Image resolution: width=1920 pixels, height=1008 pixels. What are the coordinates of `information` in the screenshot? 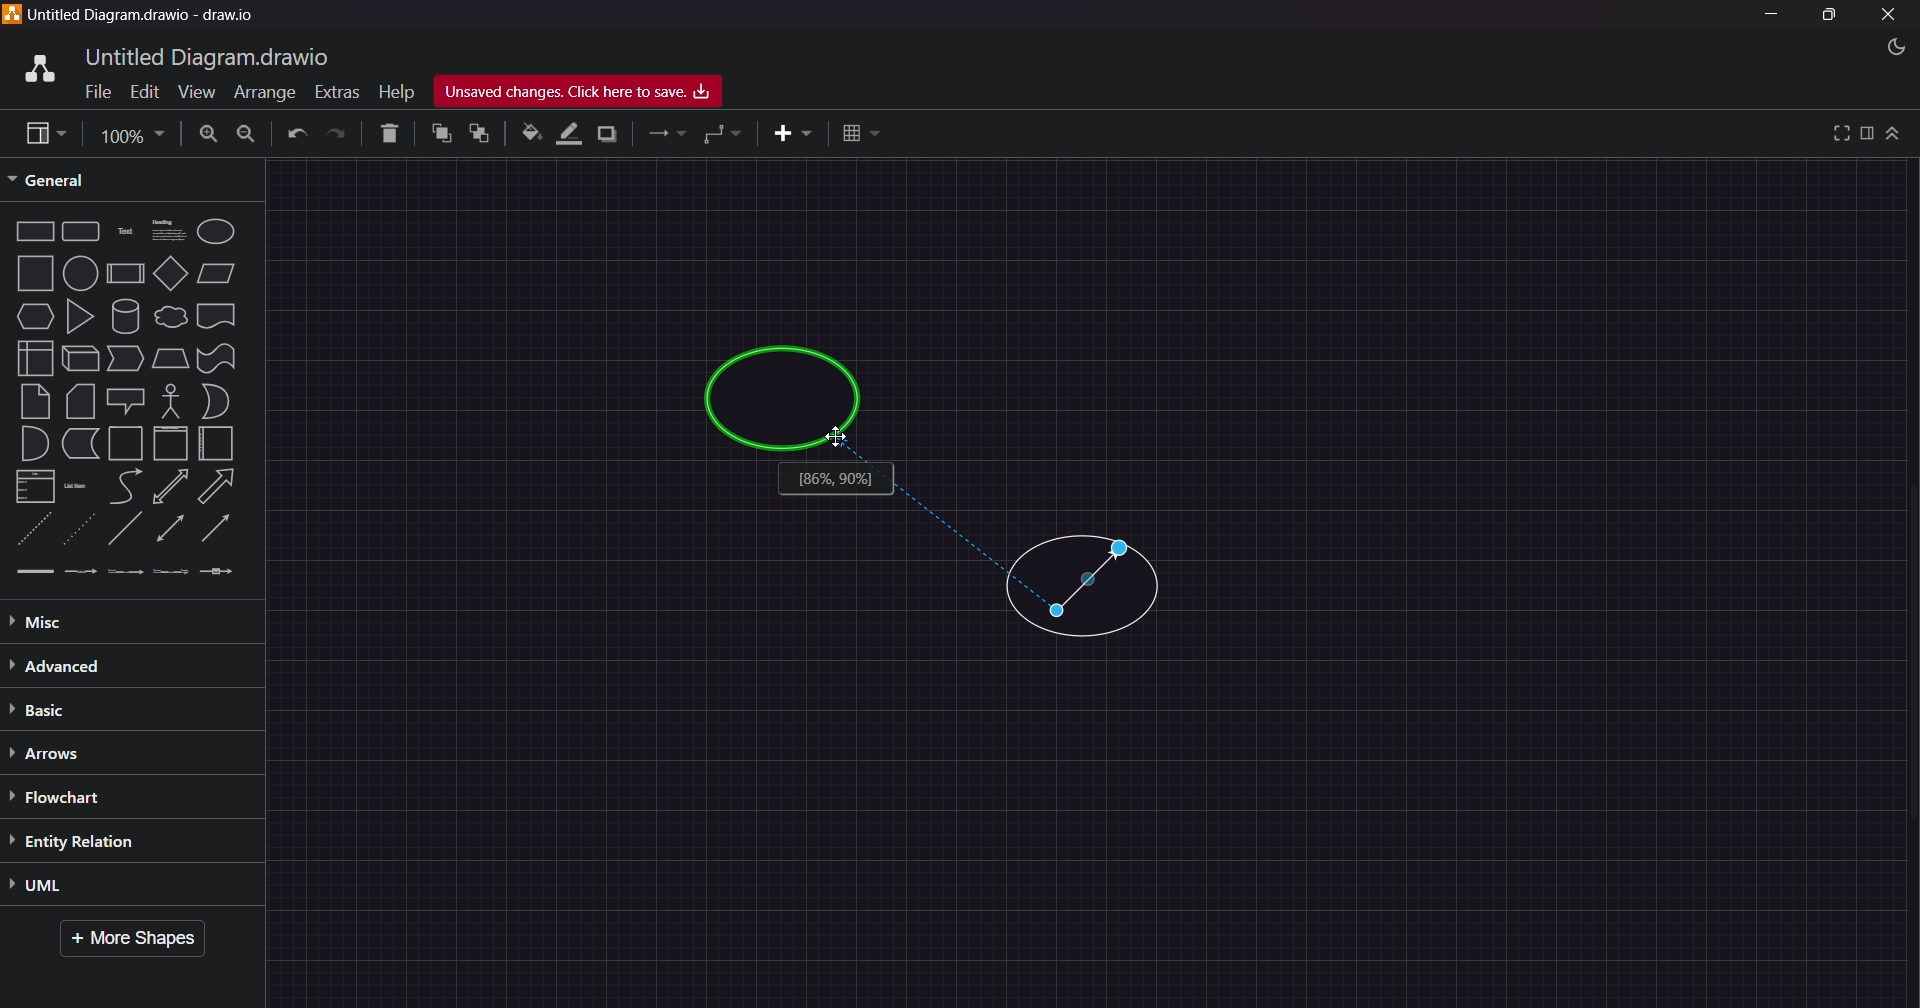 It's located at (837, 480).